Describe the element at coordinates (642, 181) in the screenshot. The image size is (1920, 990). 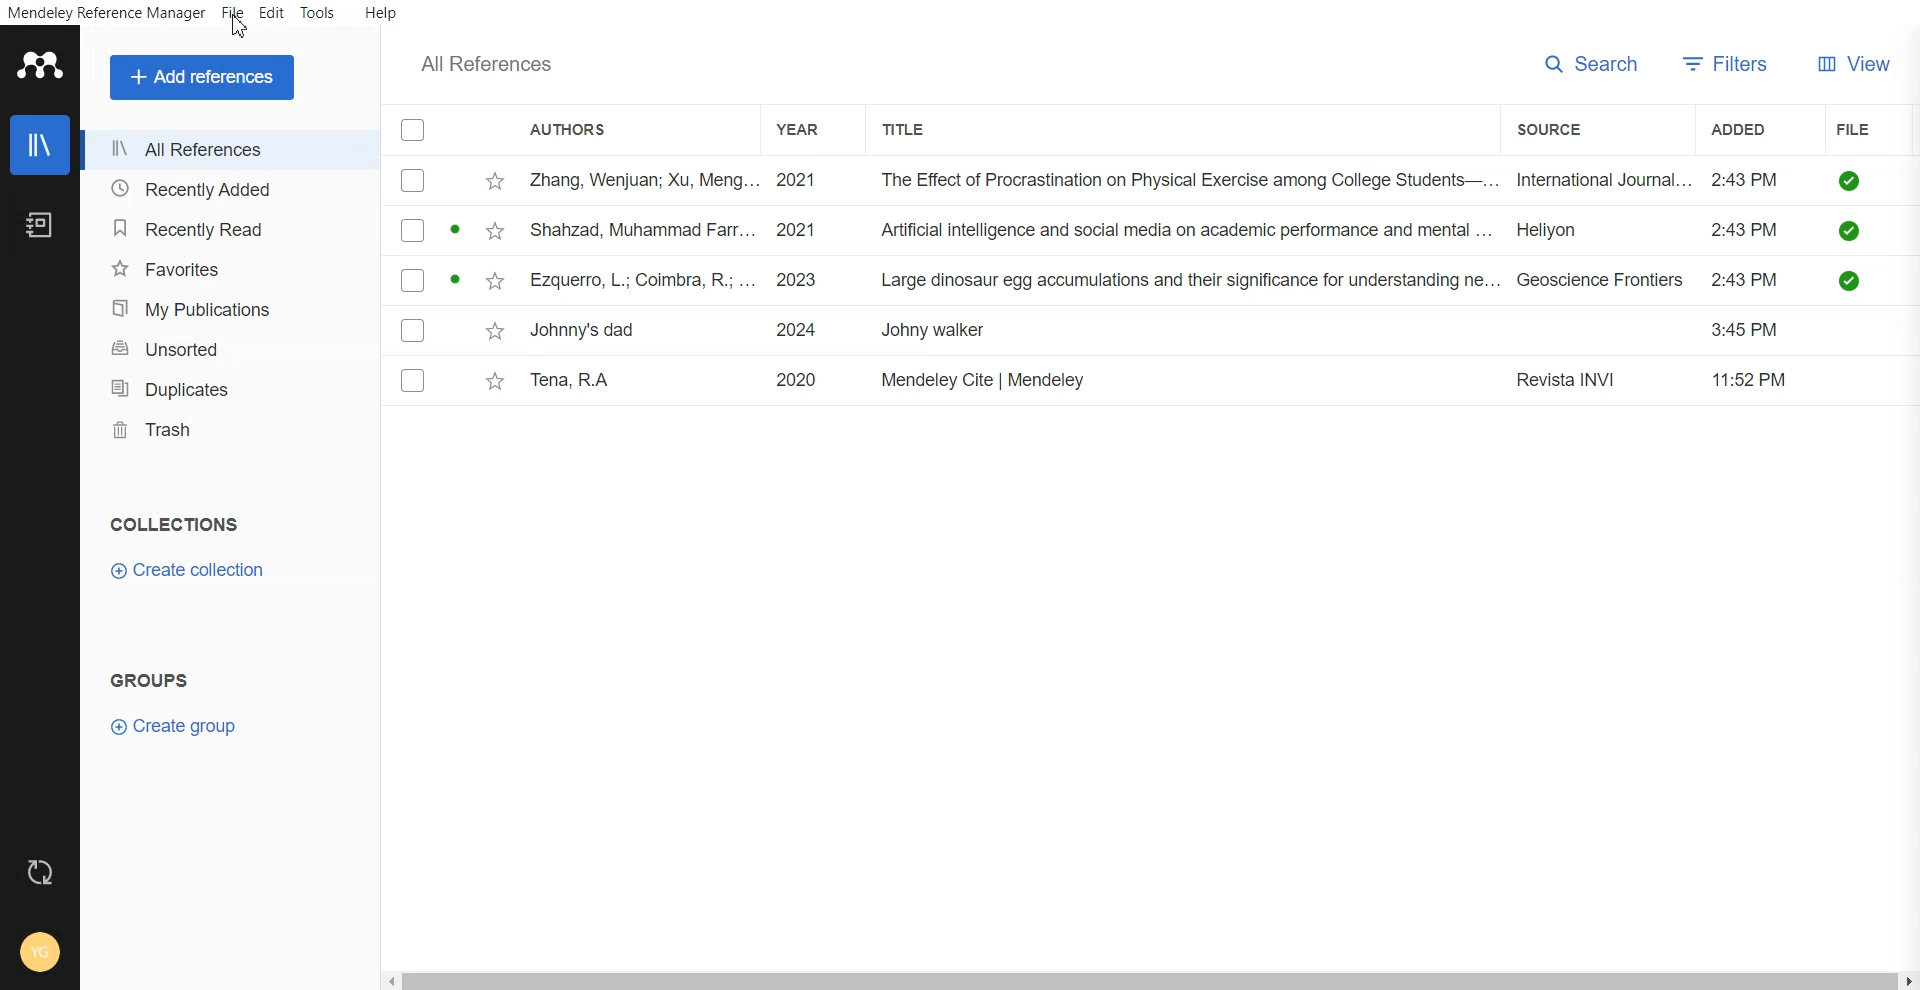
I see `Zhang, Wenjuan; Xu, Meng...` at that location.